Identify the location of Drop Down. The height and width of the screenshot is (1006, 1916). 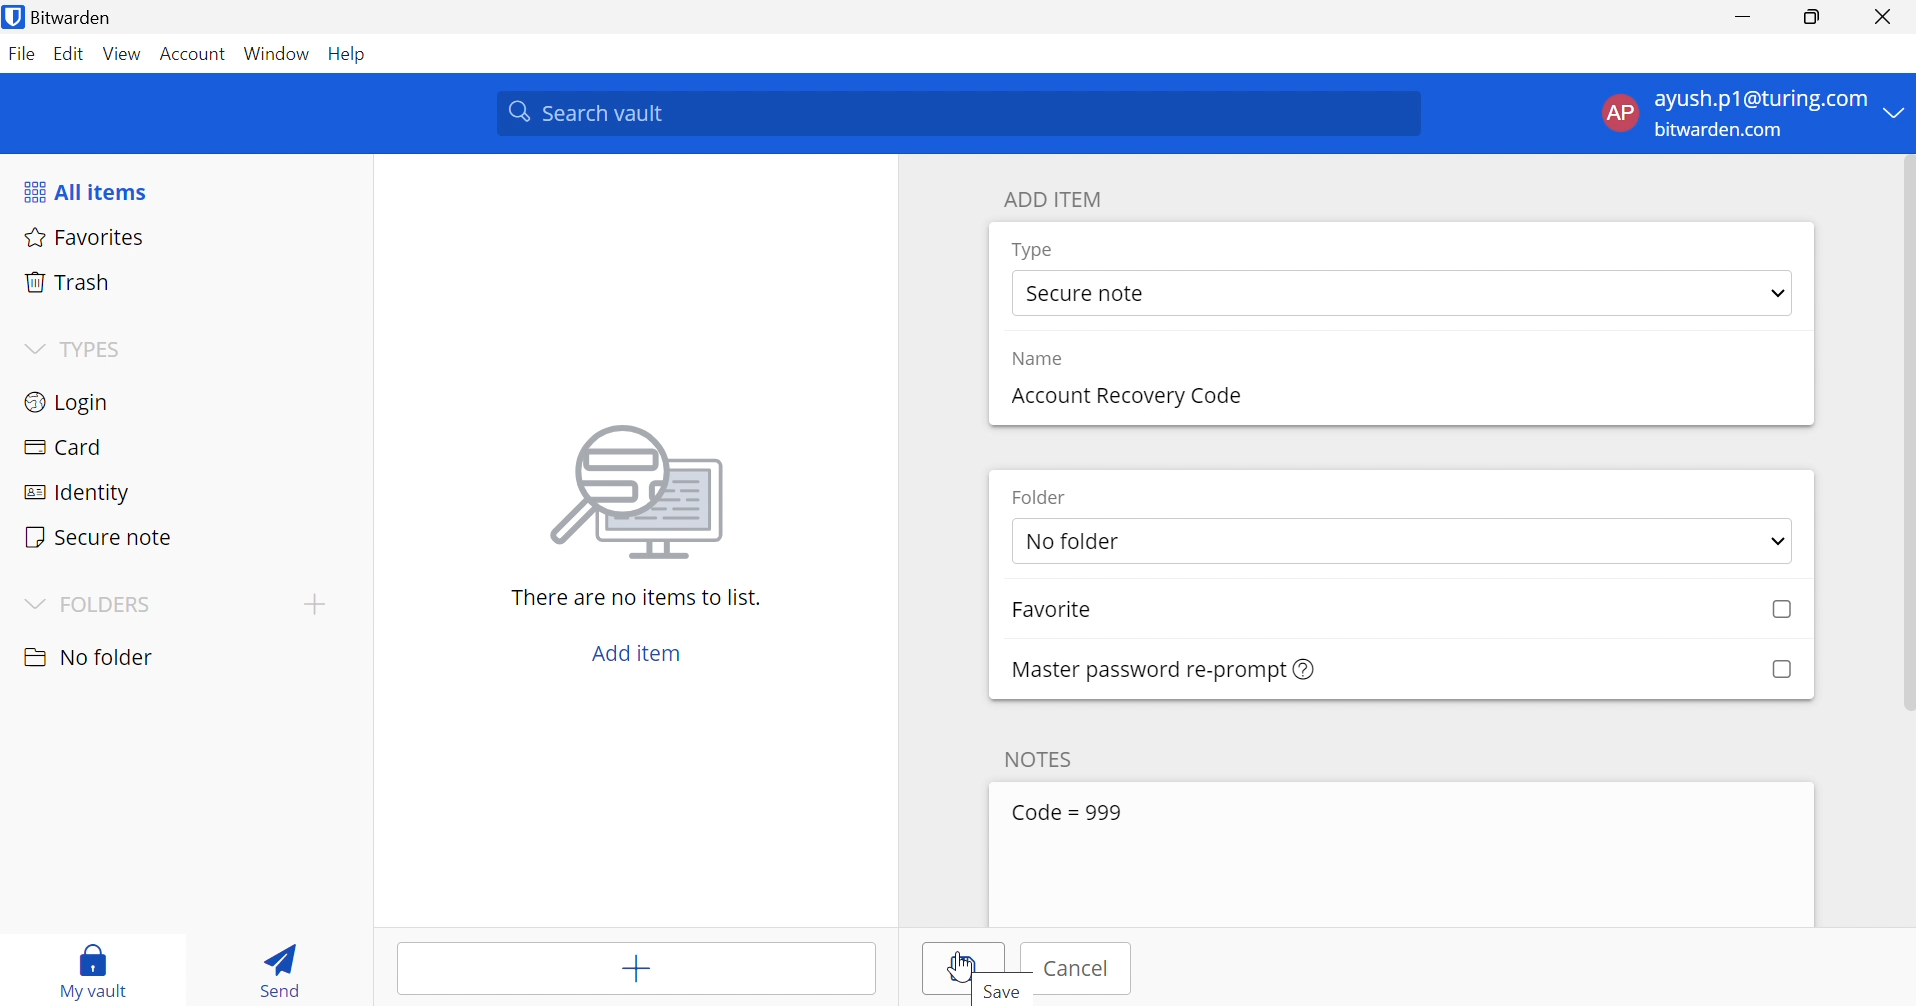
(1778, 295).